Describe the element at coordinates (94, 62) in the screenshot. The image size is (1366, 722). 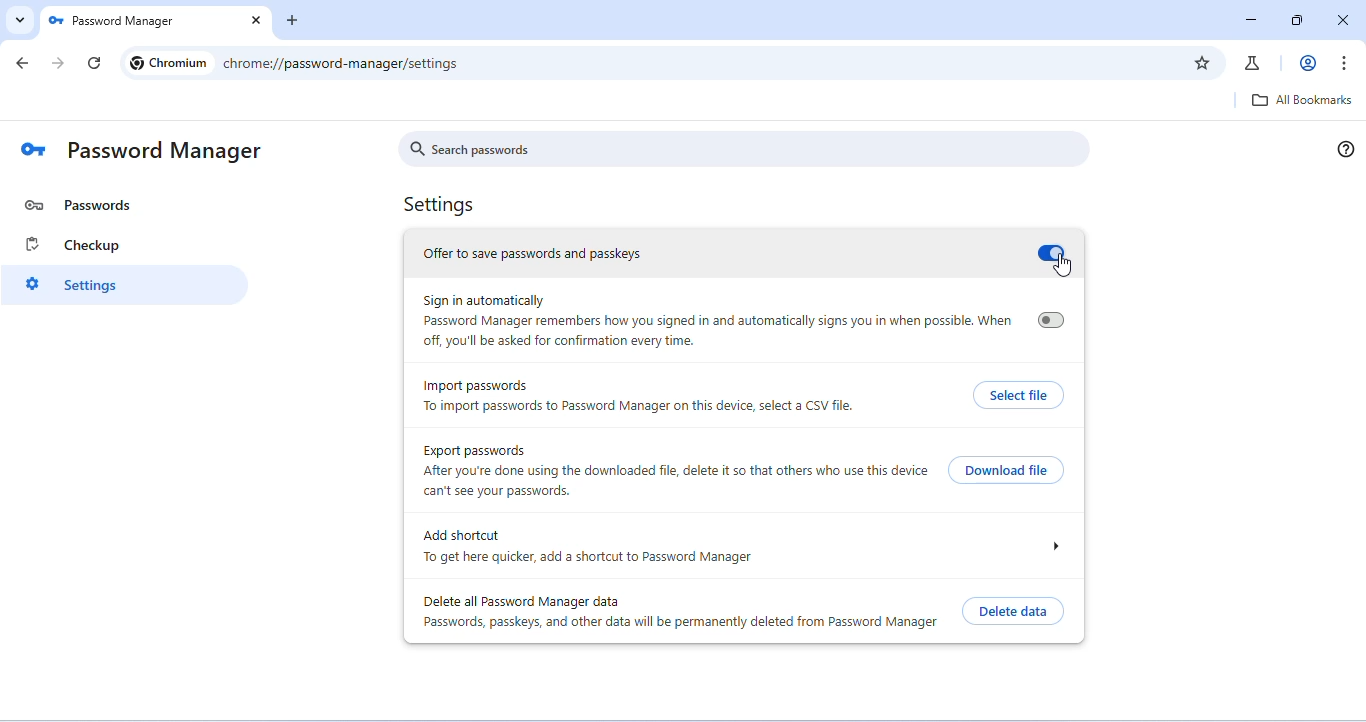
I see `refresh` at that location.